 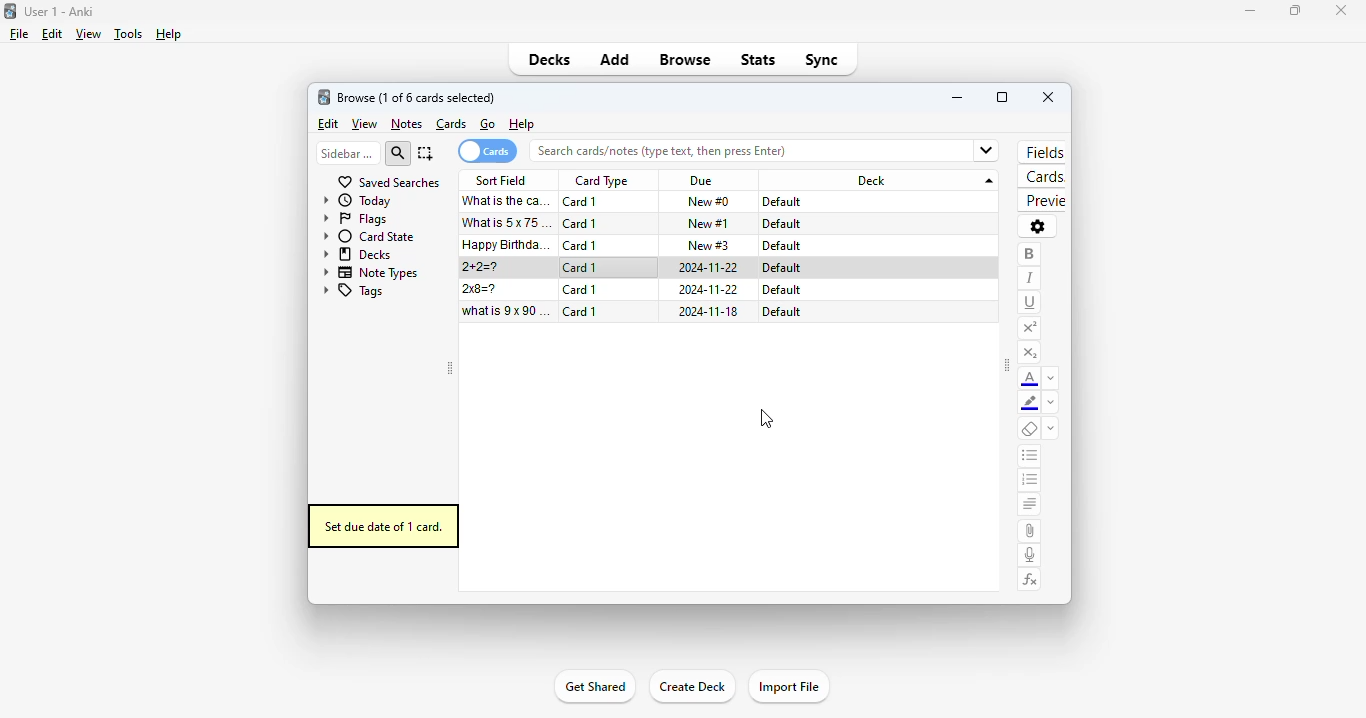 I want to click on select formatting to remove, so click(x=1051, y=430).